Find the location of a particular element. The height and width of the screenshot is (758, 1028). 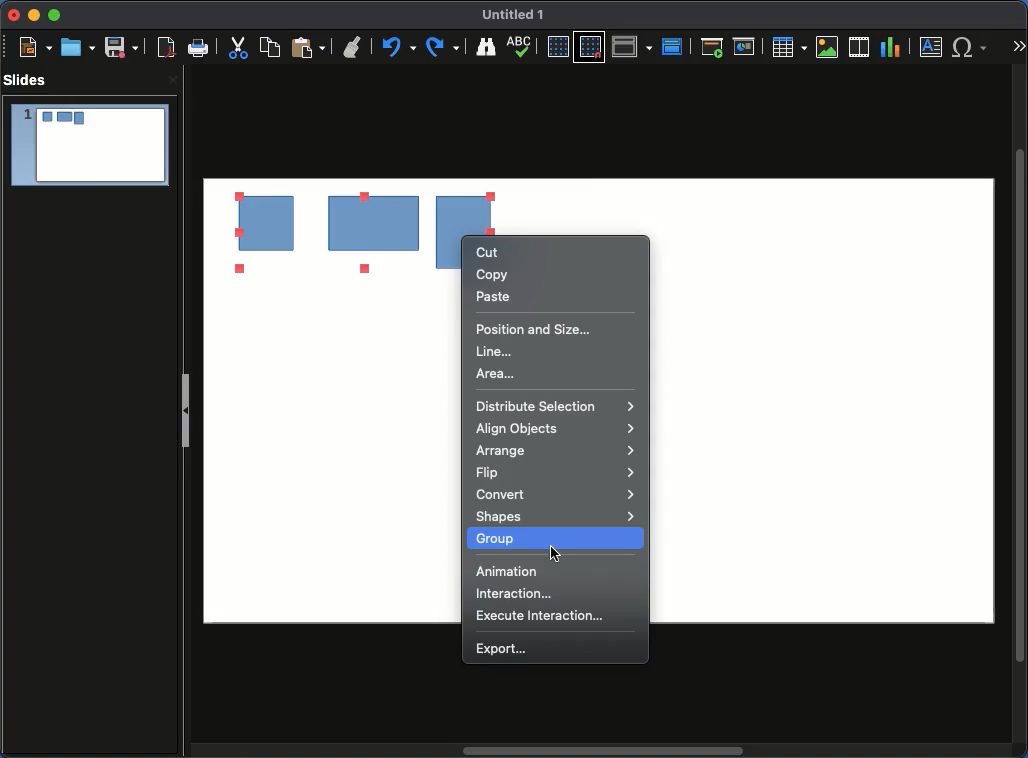

Name is located at coordinates (518, 16).